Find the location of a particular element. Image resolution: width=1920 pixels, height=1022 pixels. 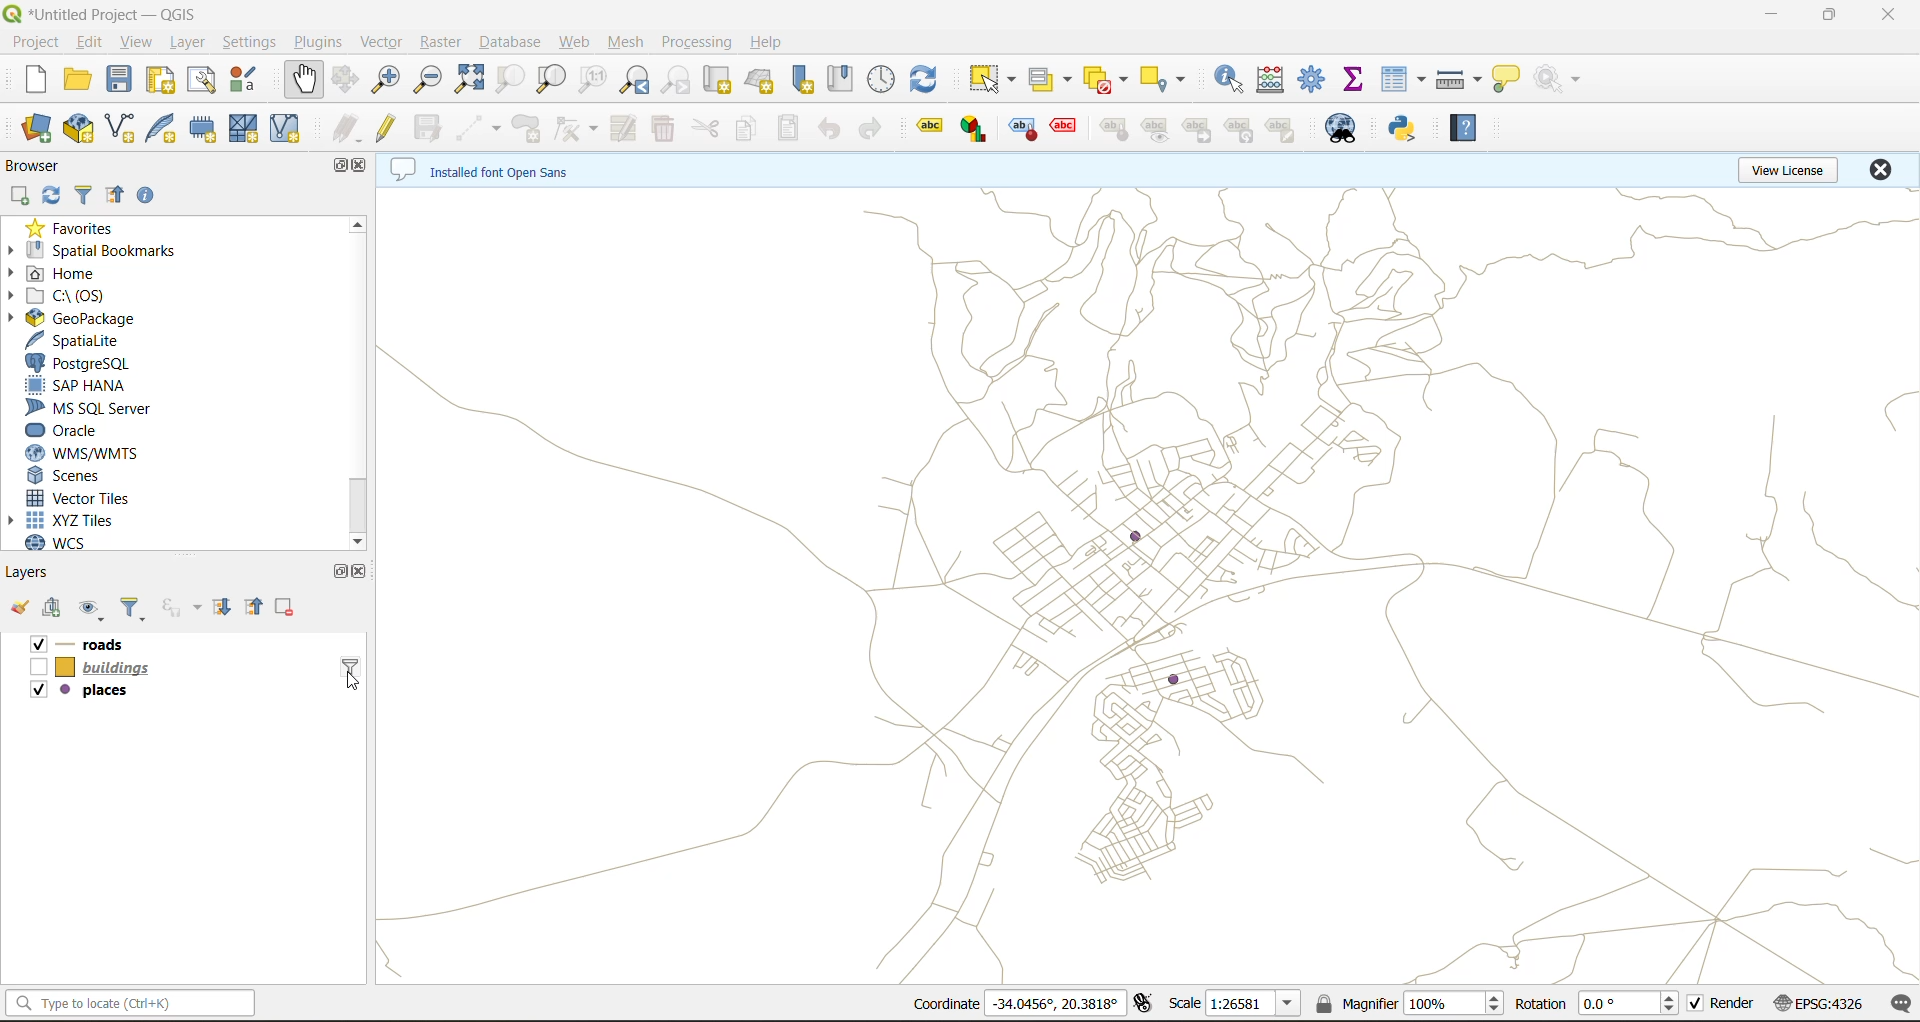

view is located at coordinates (135, 42).